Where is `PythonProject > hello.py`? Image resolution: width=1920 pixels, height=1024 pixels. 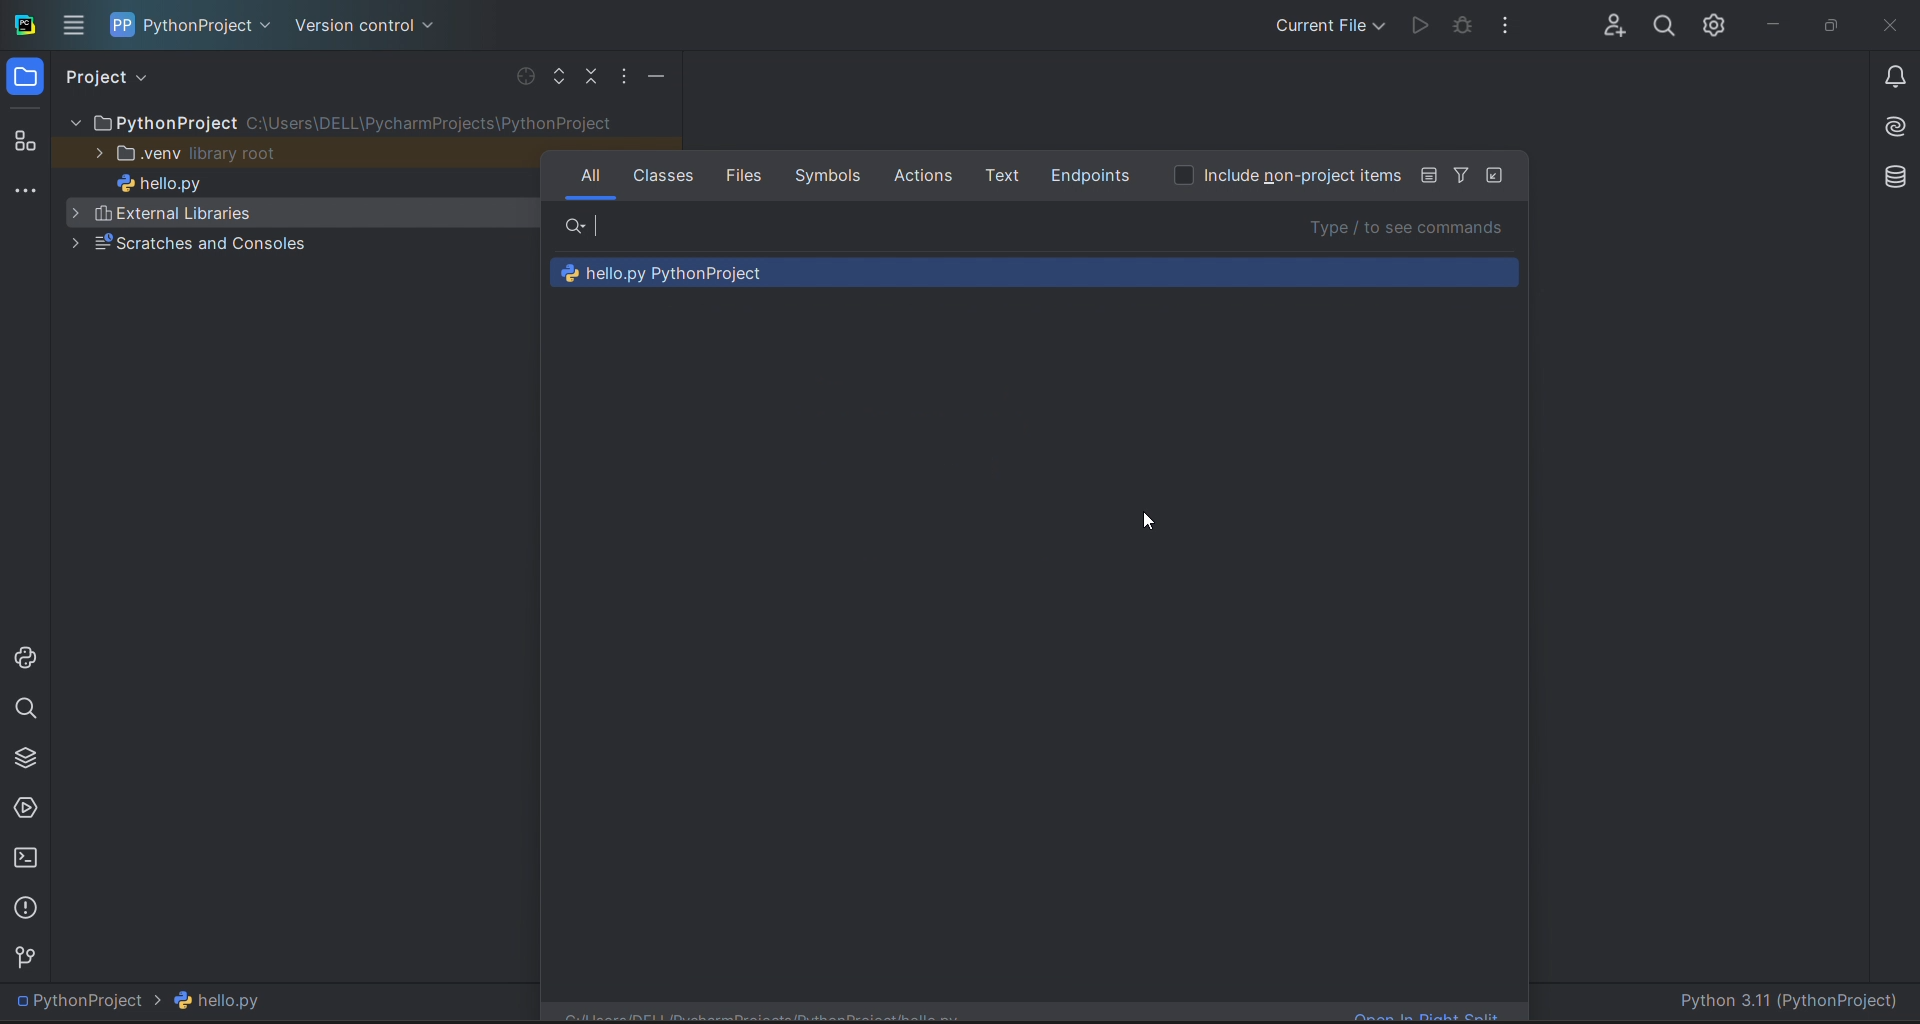 PythonProject > hello.py is located at coordinates (154, 1001).